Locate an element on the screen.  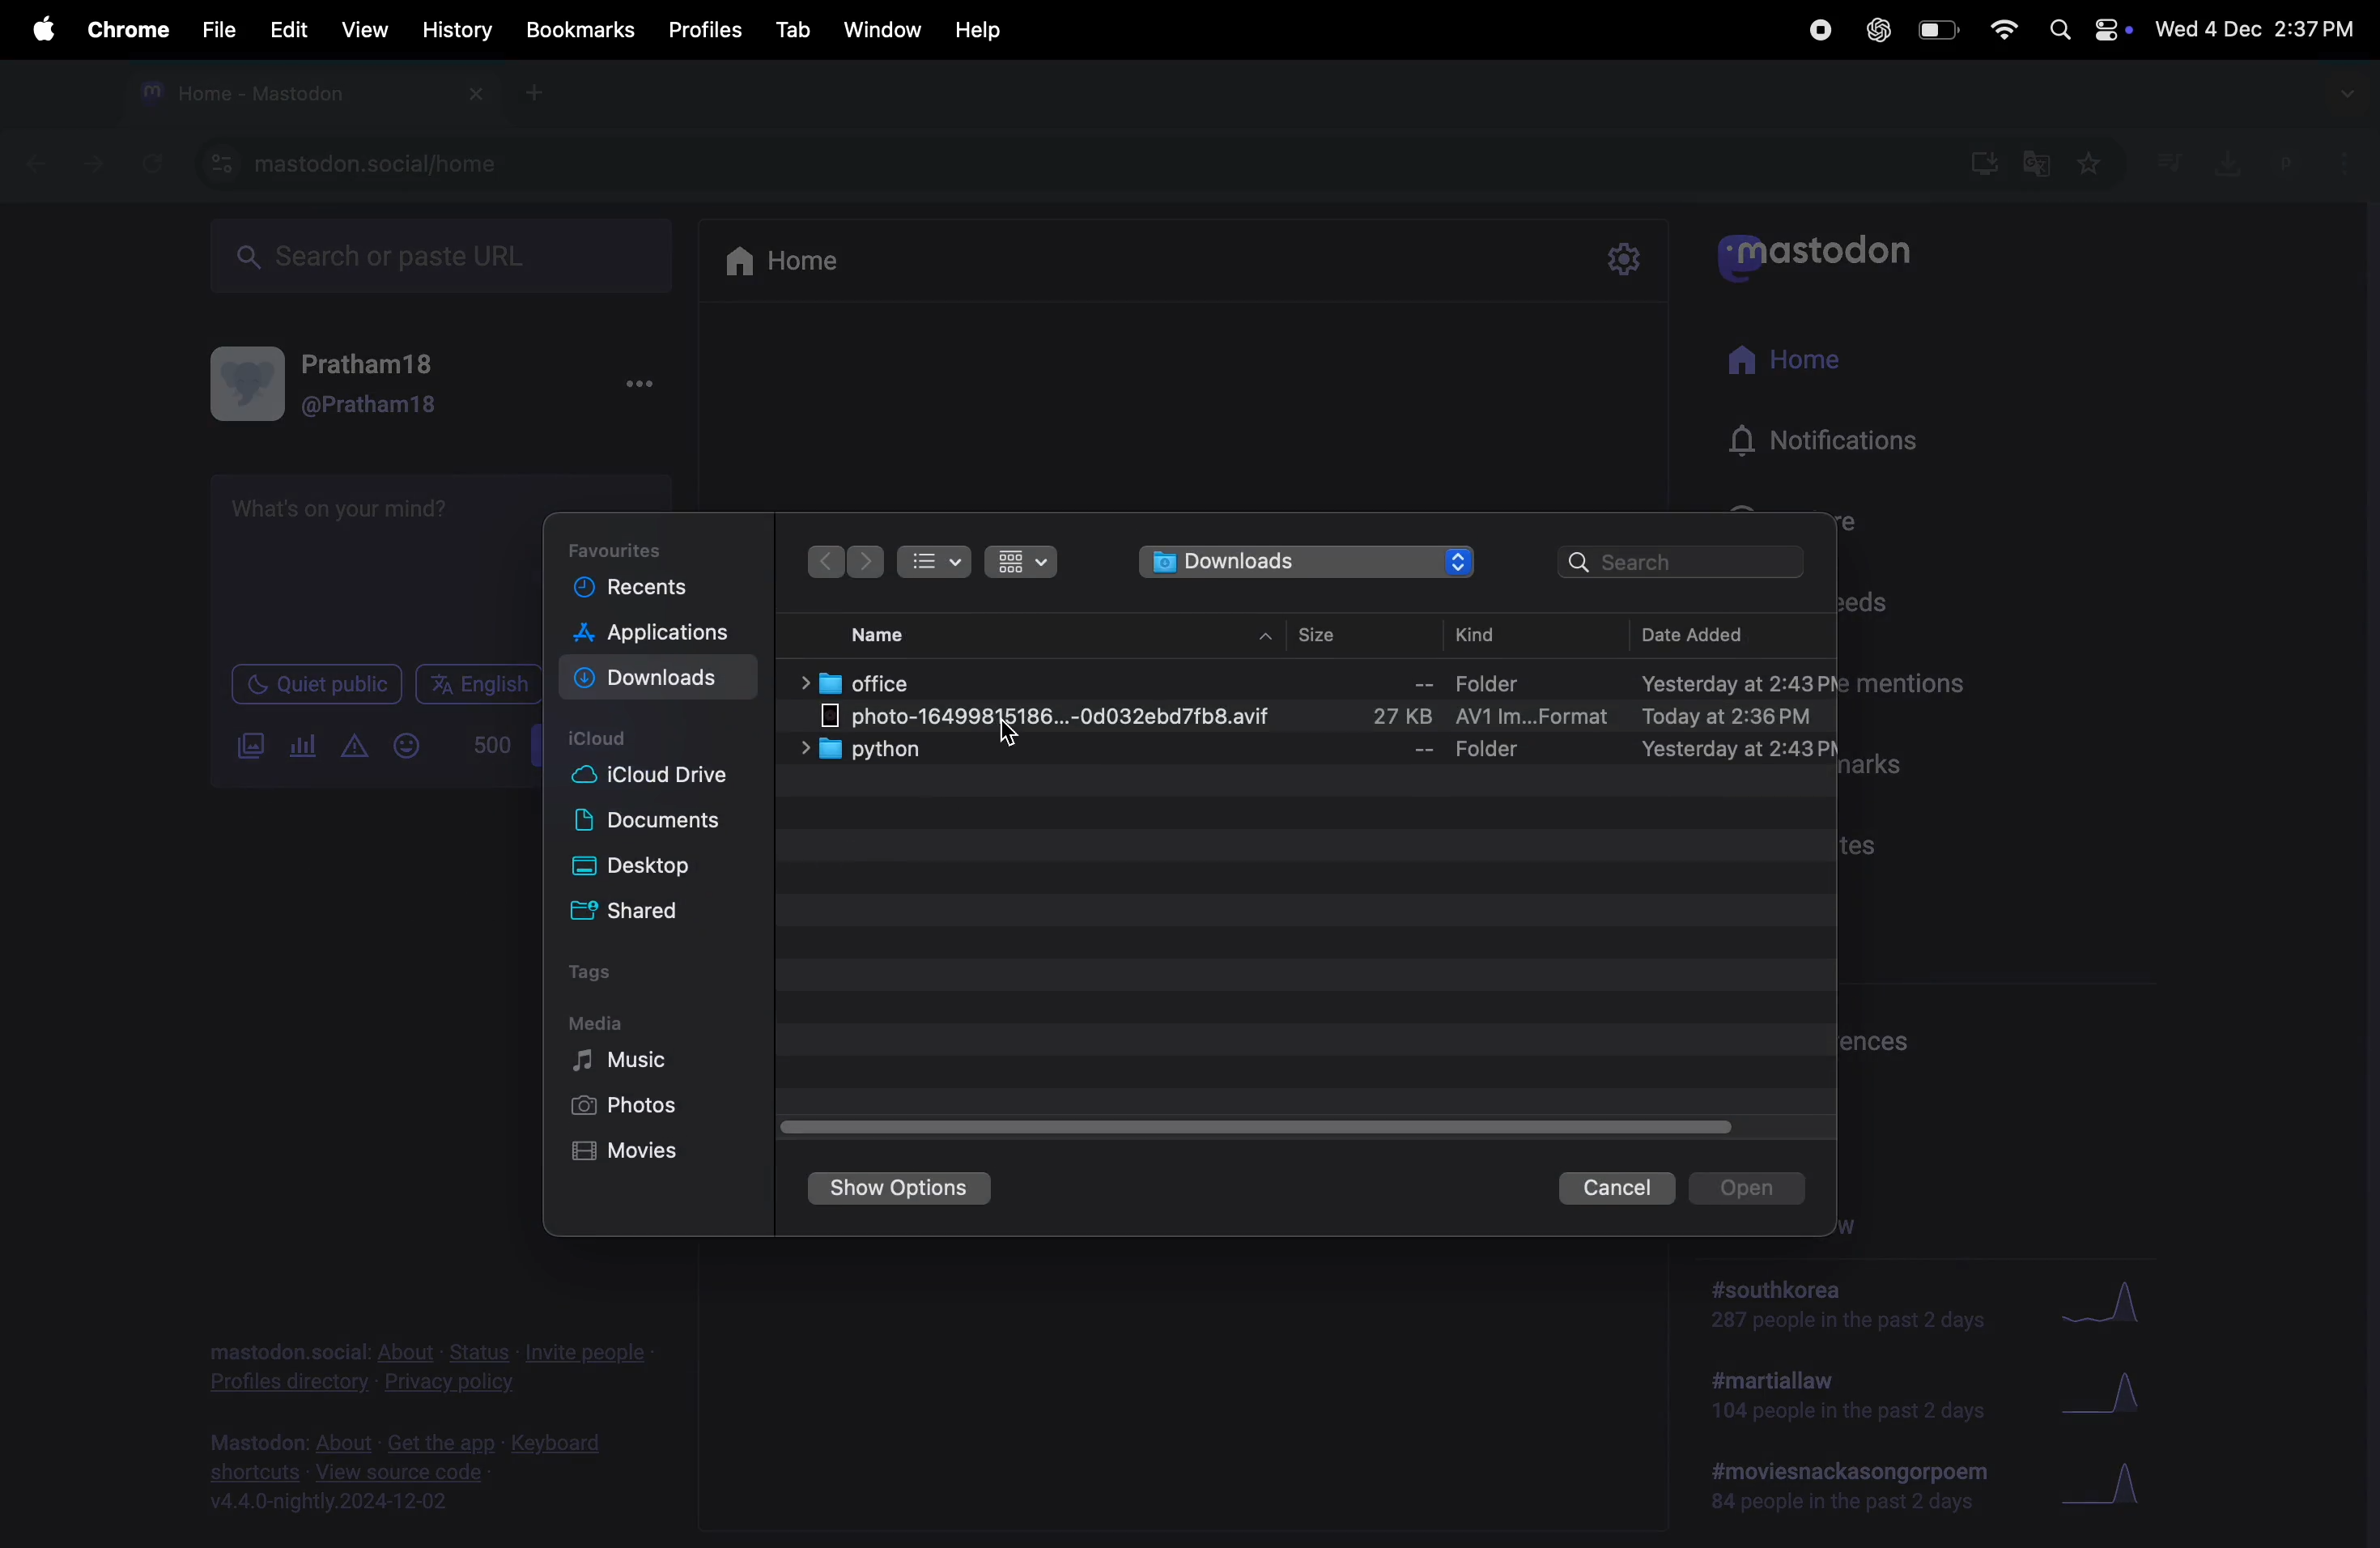
shared is located at coordinates (646, 908).